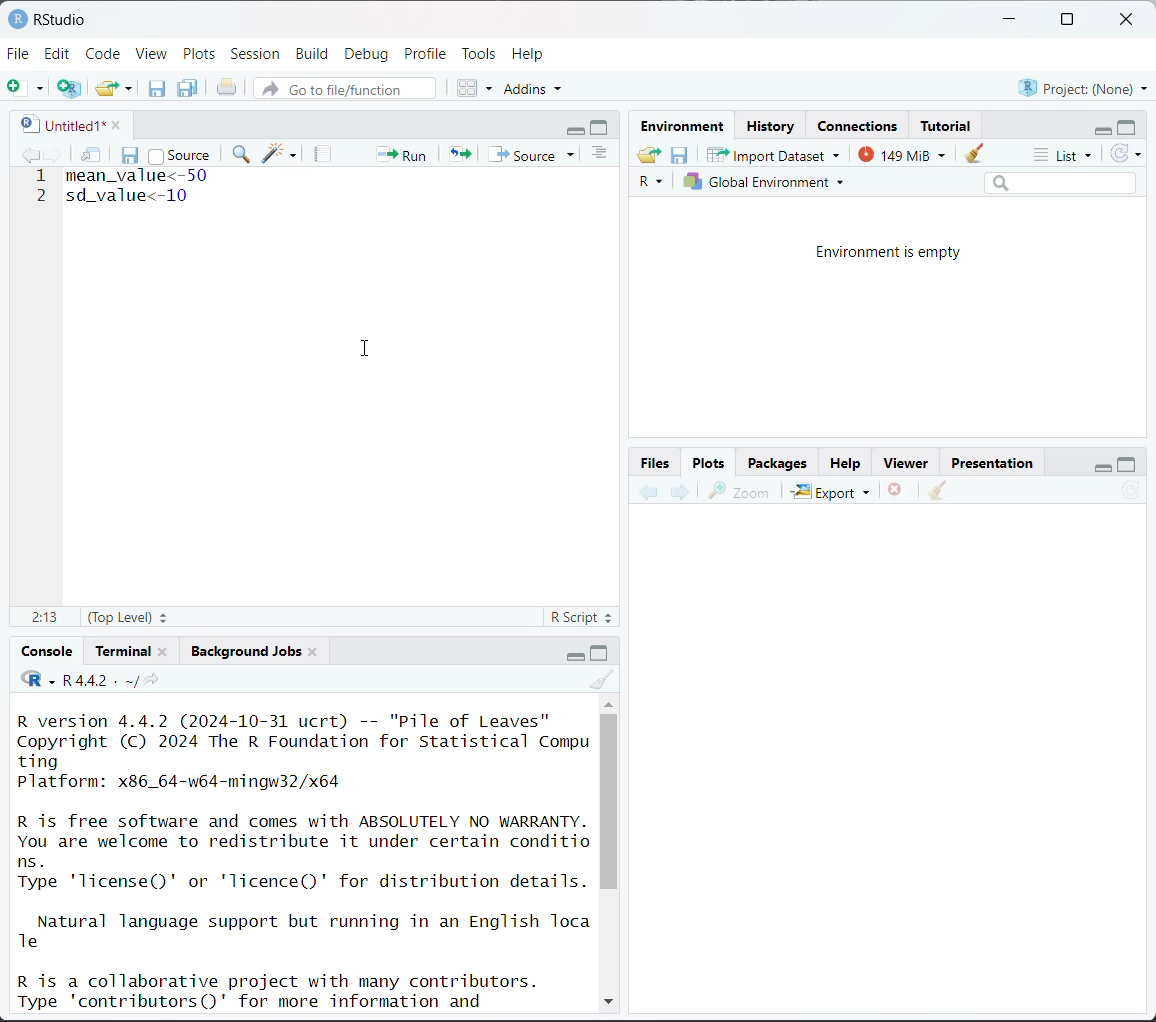 This screenshot has height=1022, width=1156. Describe the element at coordinates (30, 156) in the screenshot. I see `go backward to previous source location` at that location.